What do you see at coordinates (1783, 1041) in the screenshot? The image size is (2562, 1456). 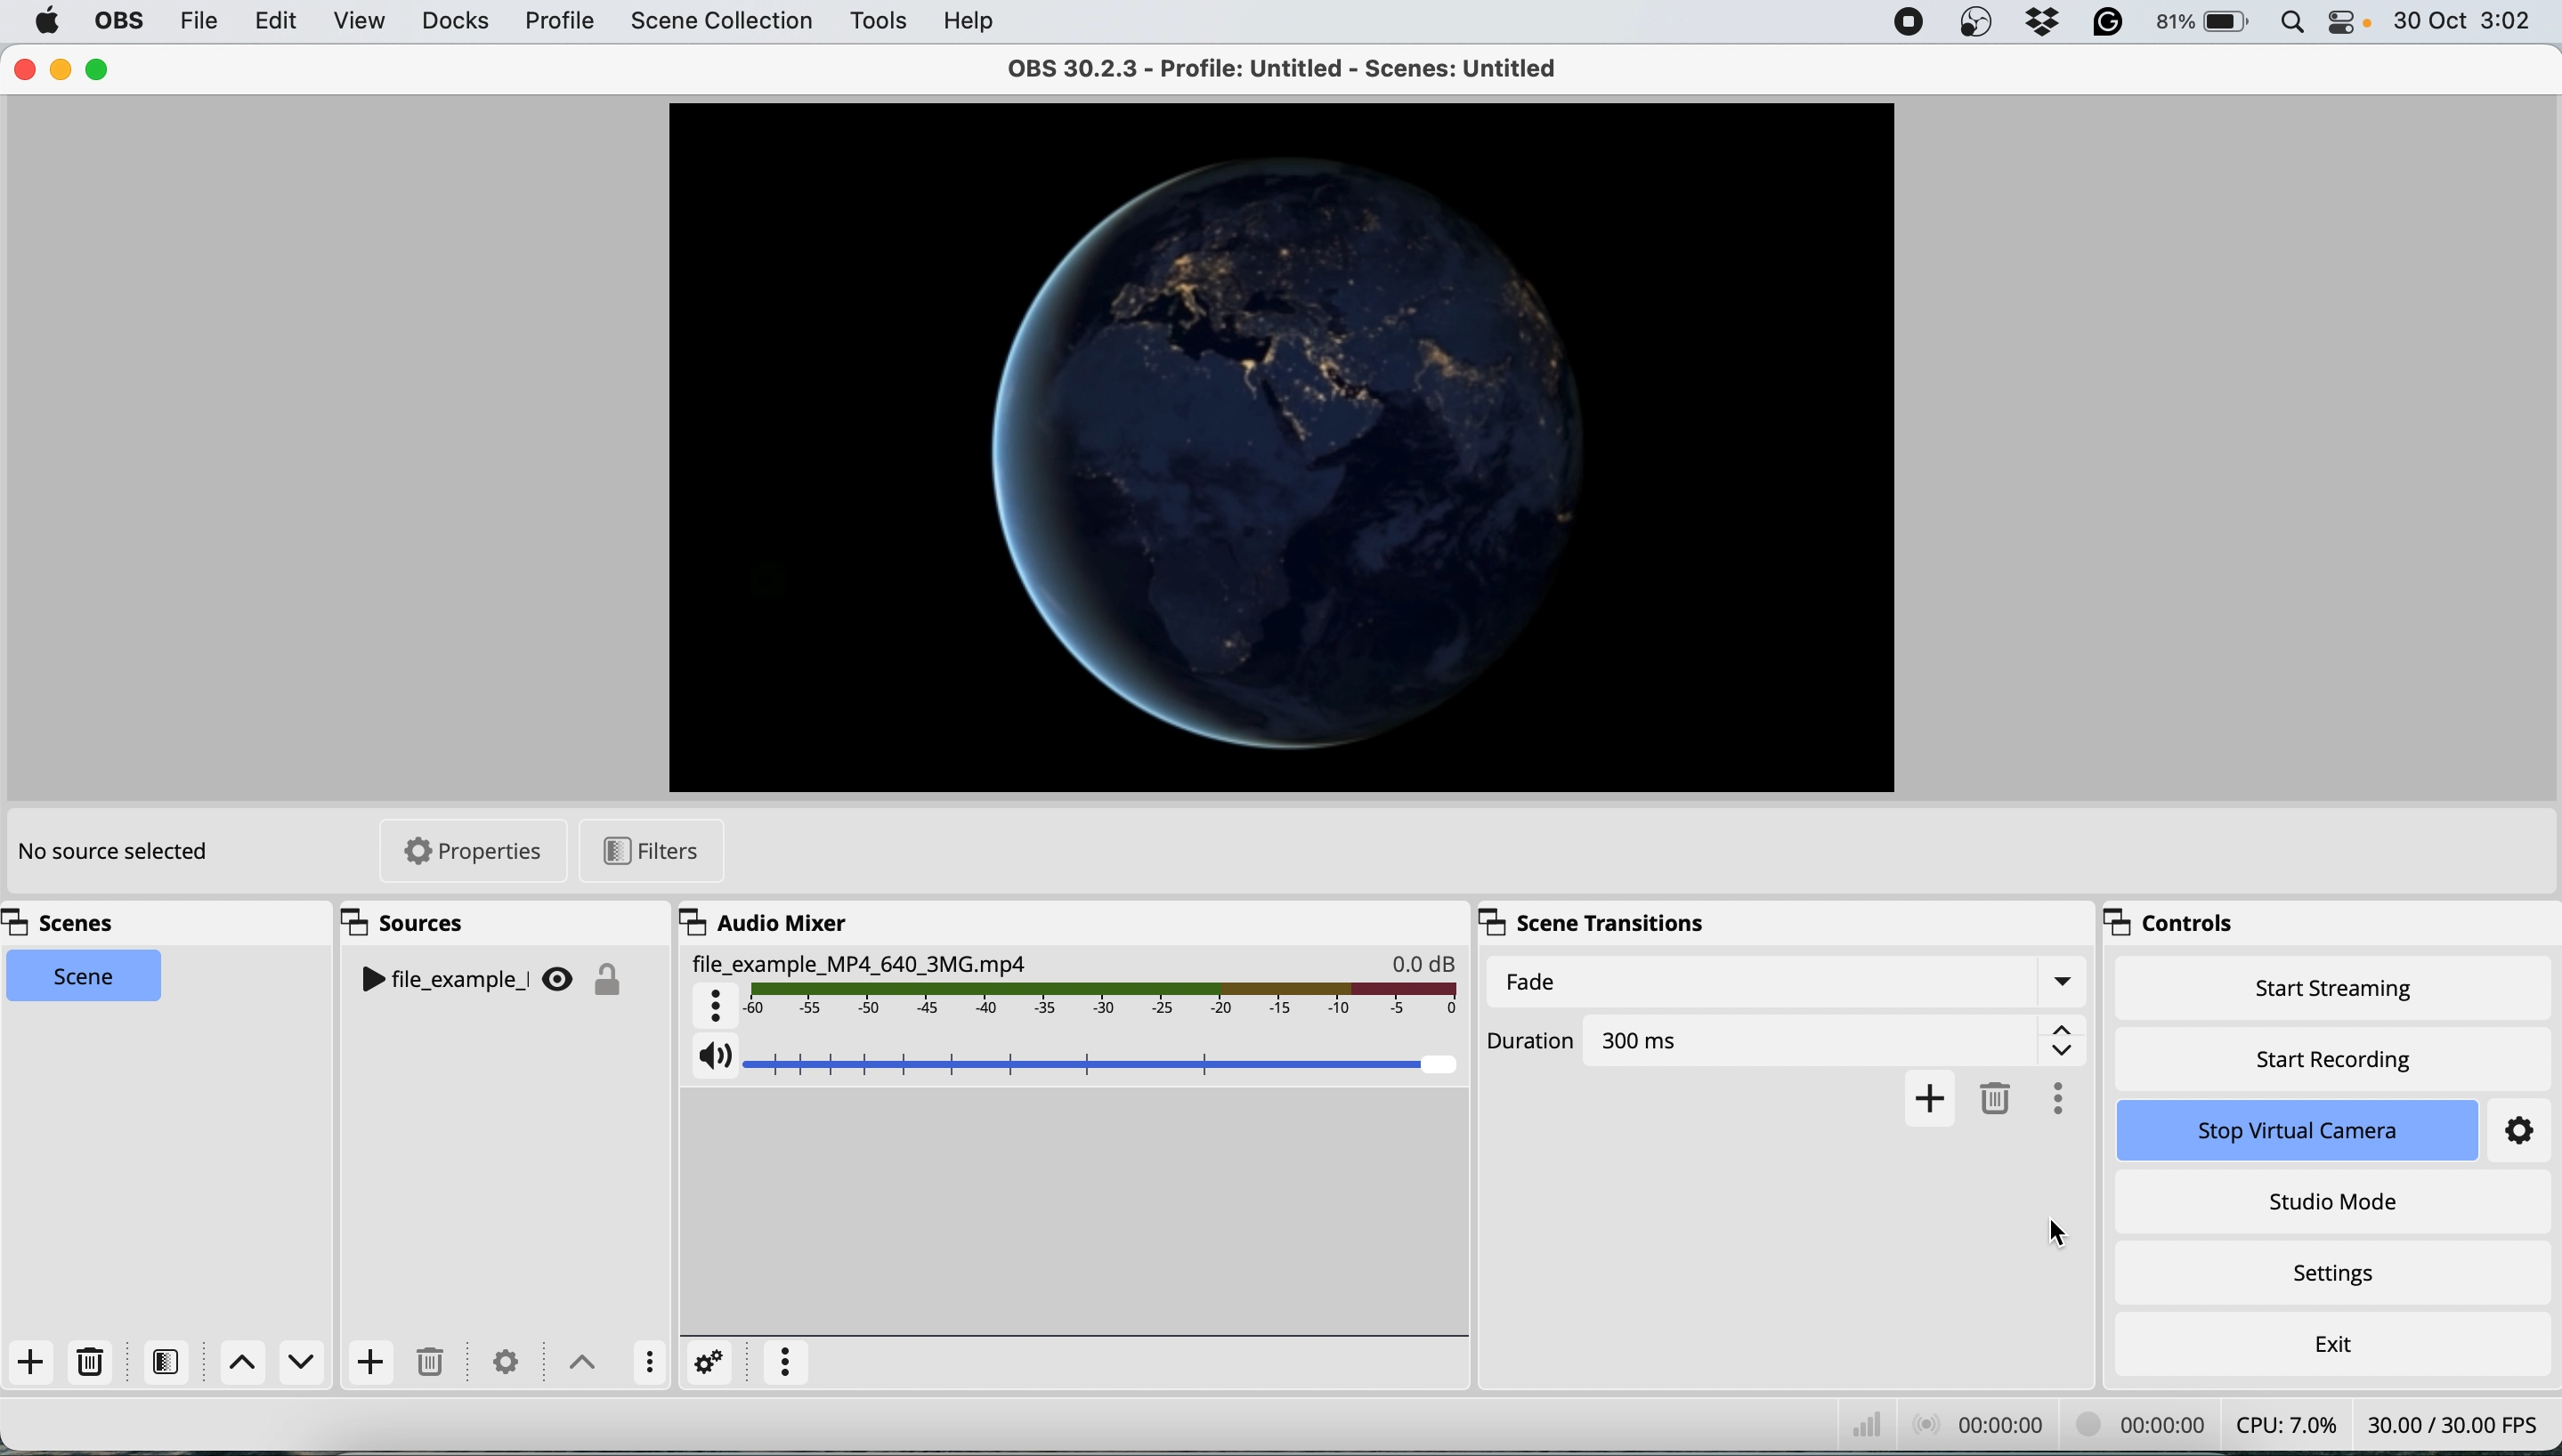 I see `duration` at bounding box center [1783, 1041].